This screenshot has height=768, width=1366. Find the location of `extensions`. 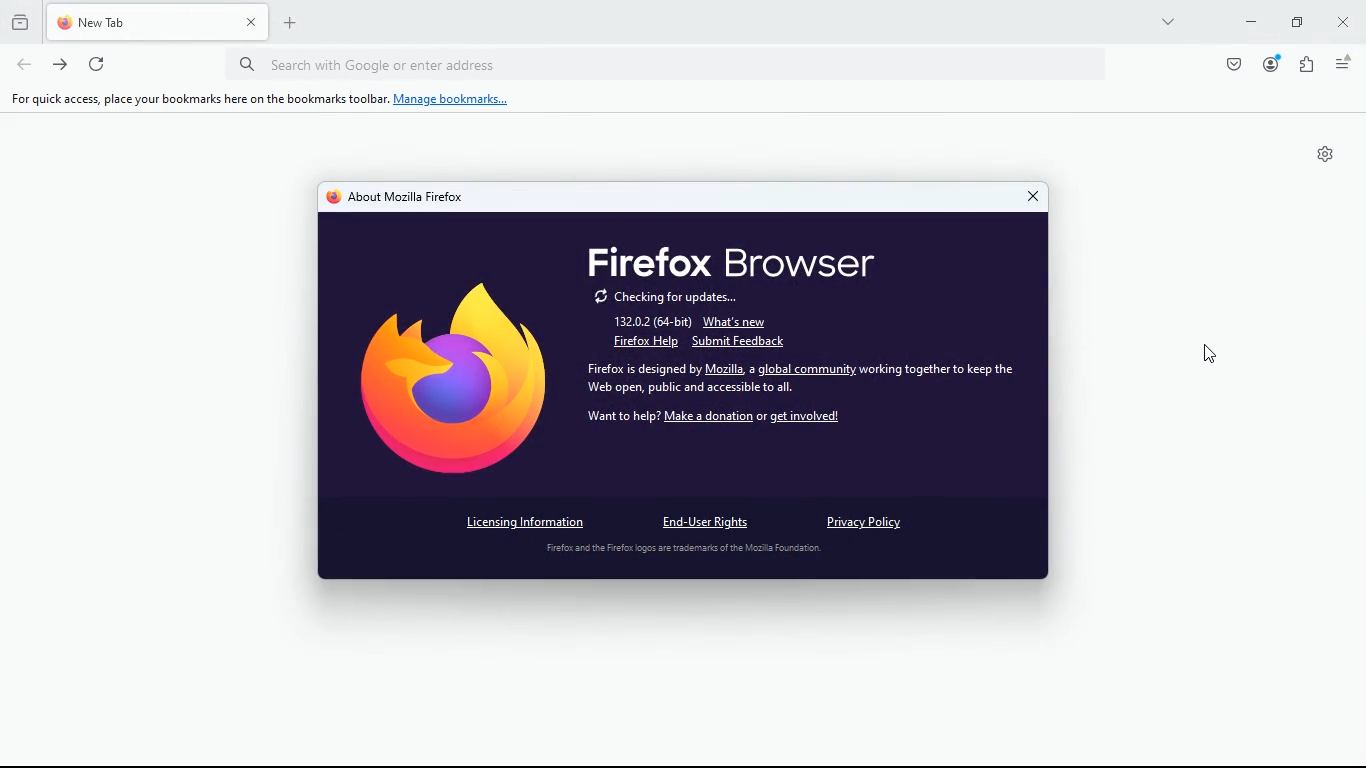

extensions is located at coordinates (1310, 66).